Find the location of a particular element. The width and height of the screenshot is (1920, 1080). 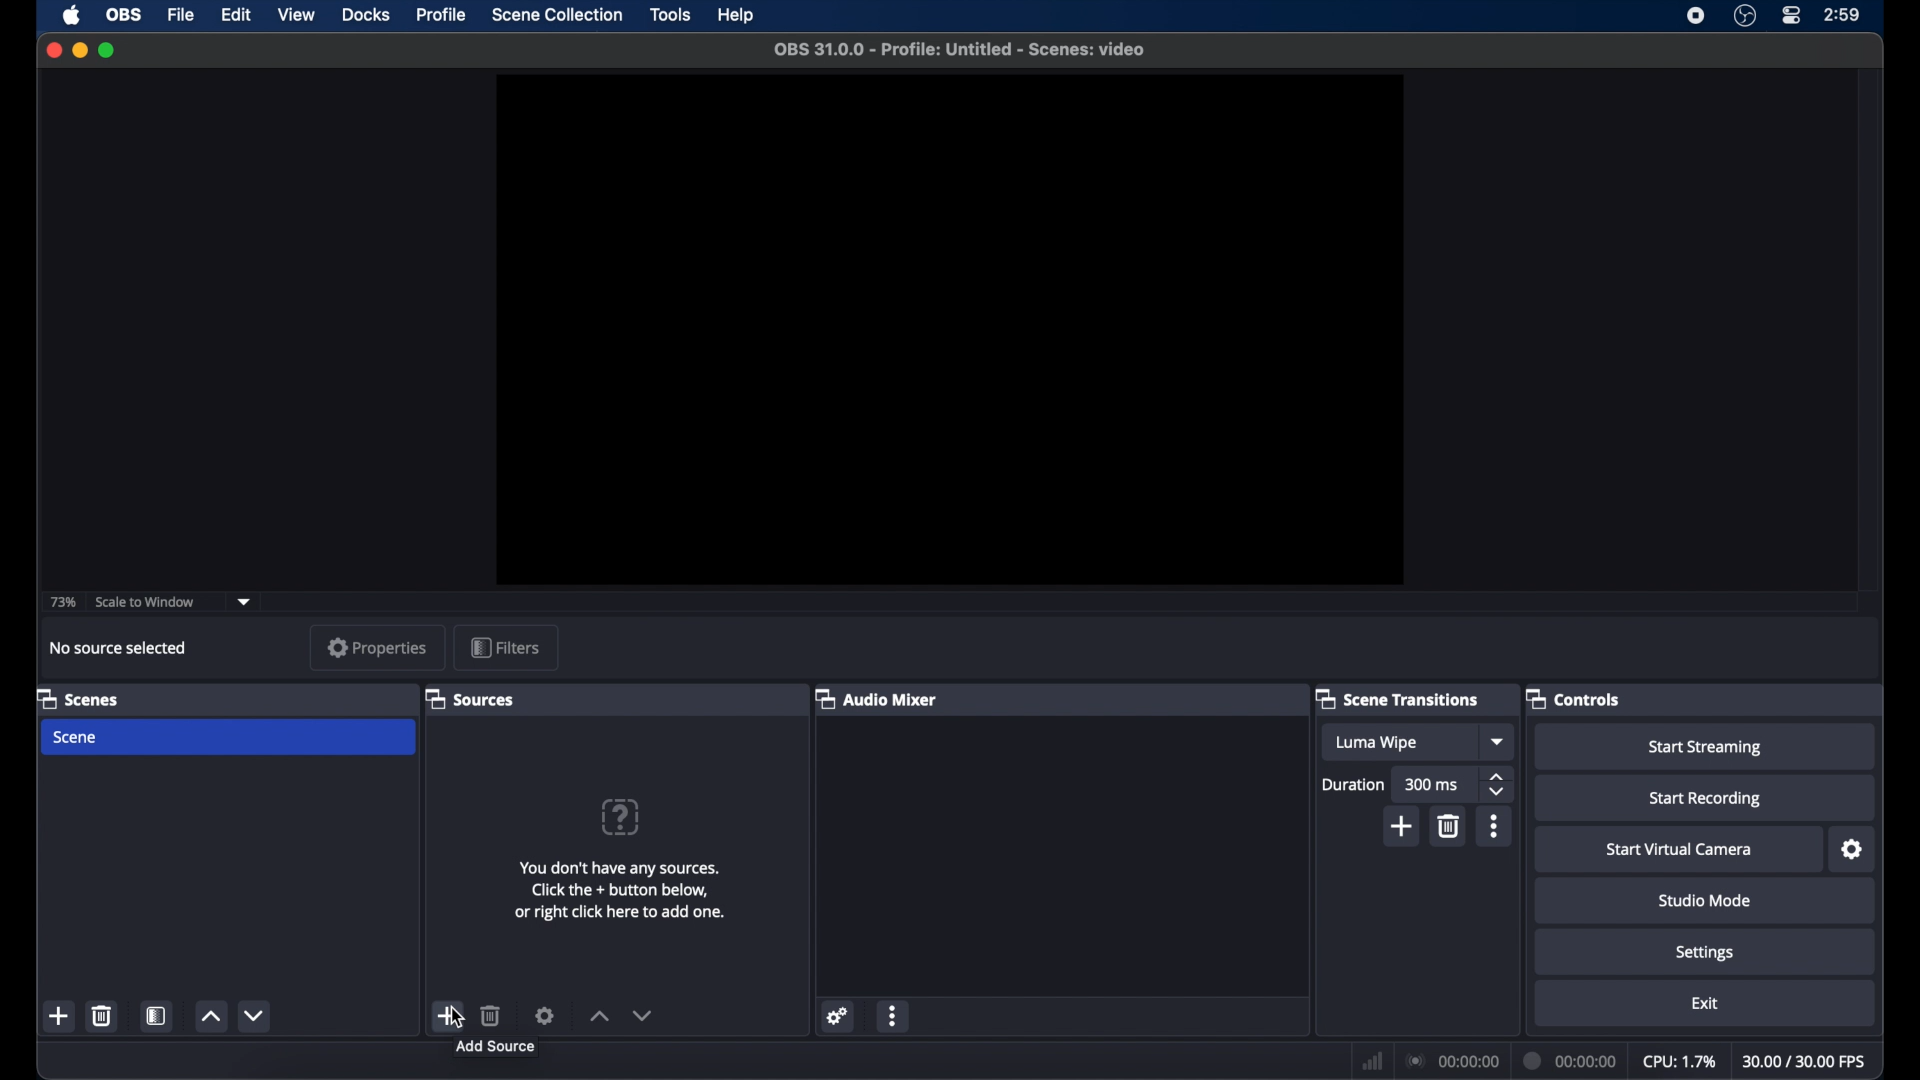

add is located at coordinates (448, 1015).